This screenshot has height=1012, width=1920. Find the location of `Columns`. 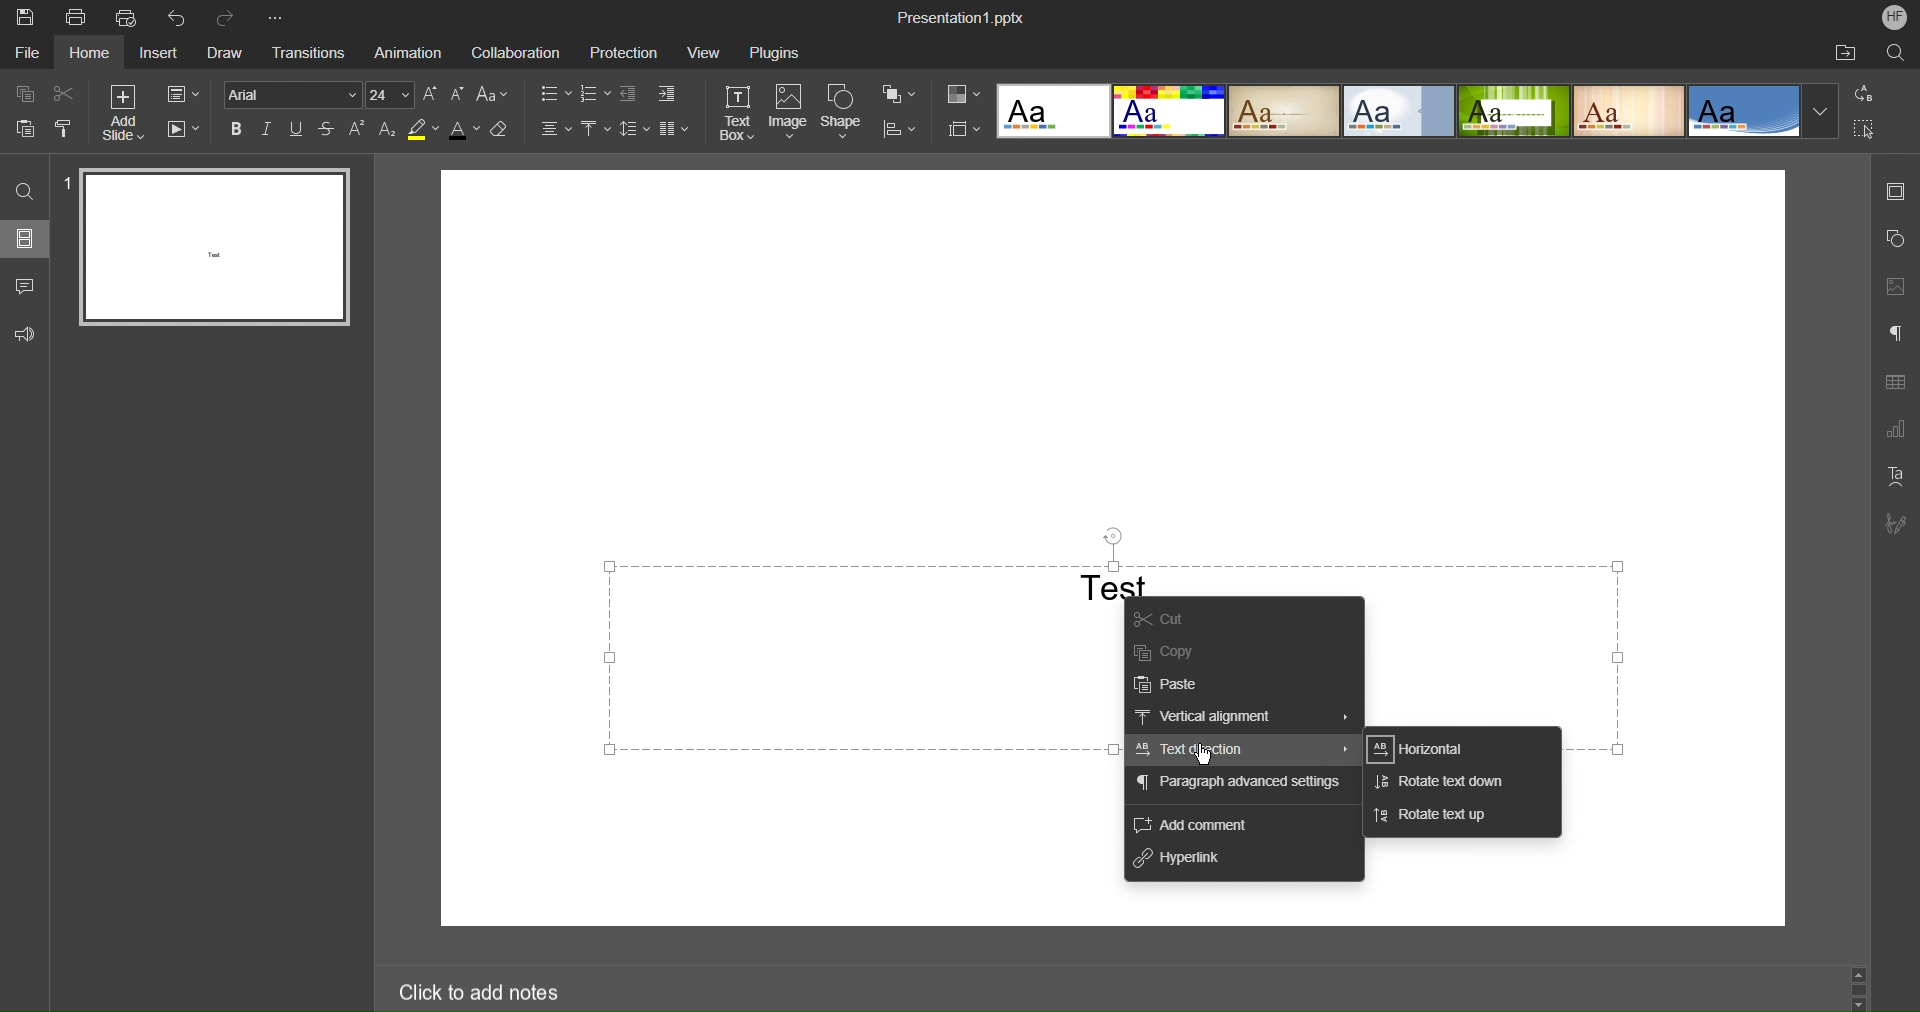

Columns is located at coordinates (673, 131).